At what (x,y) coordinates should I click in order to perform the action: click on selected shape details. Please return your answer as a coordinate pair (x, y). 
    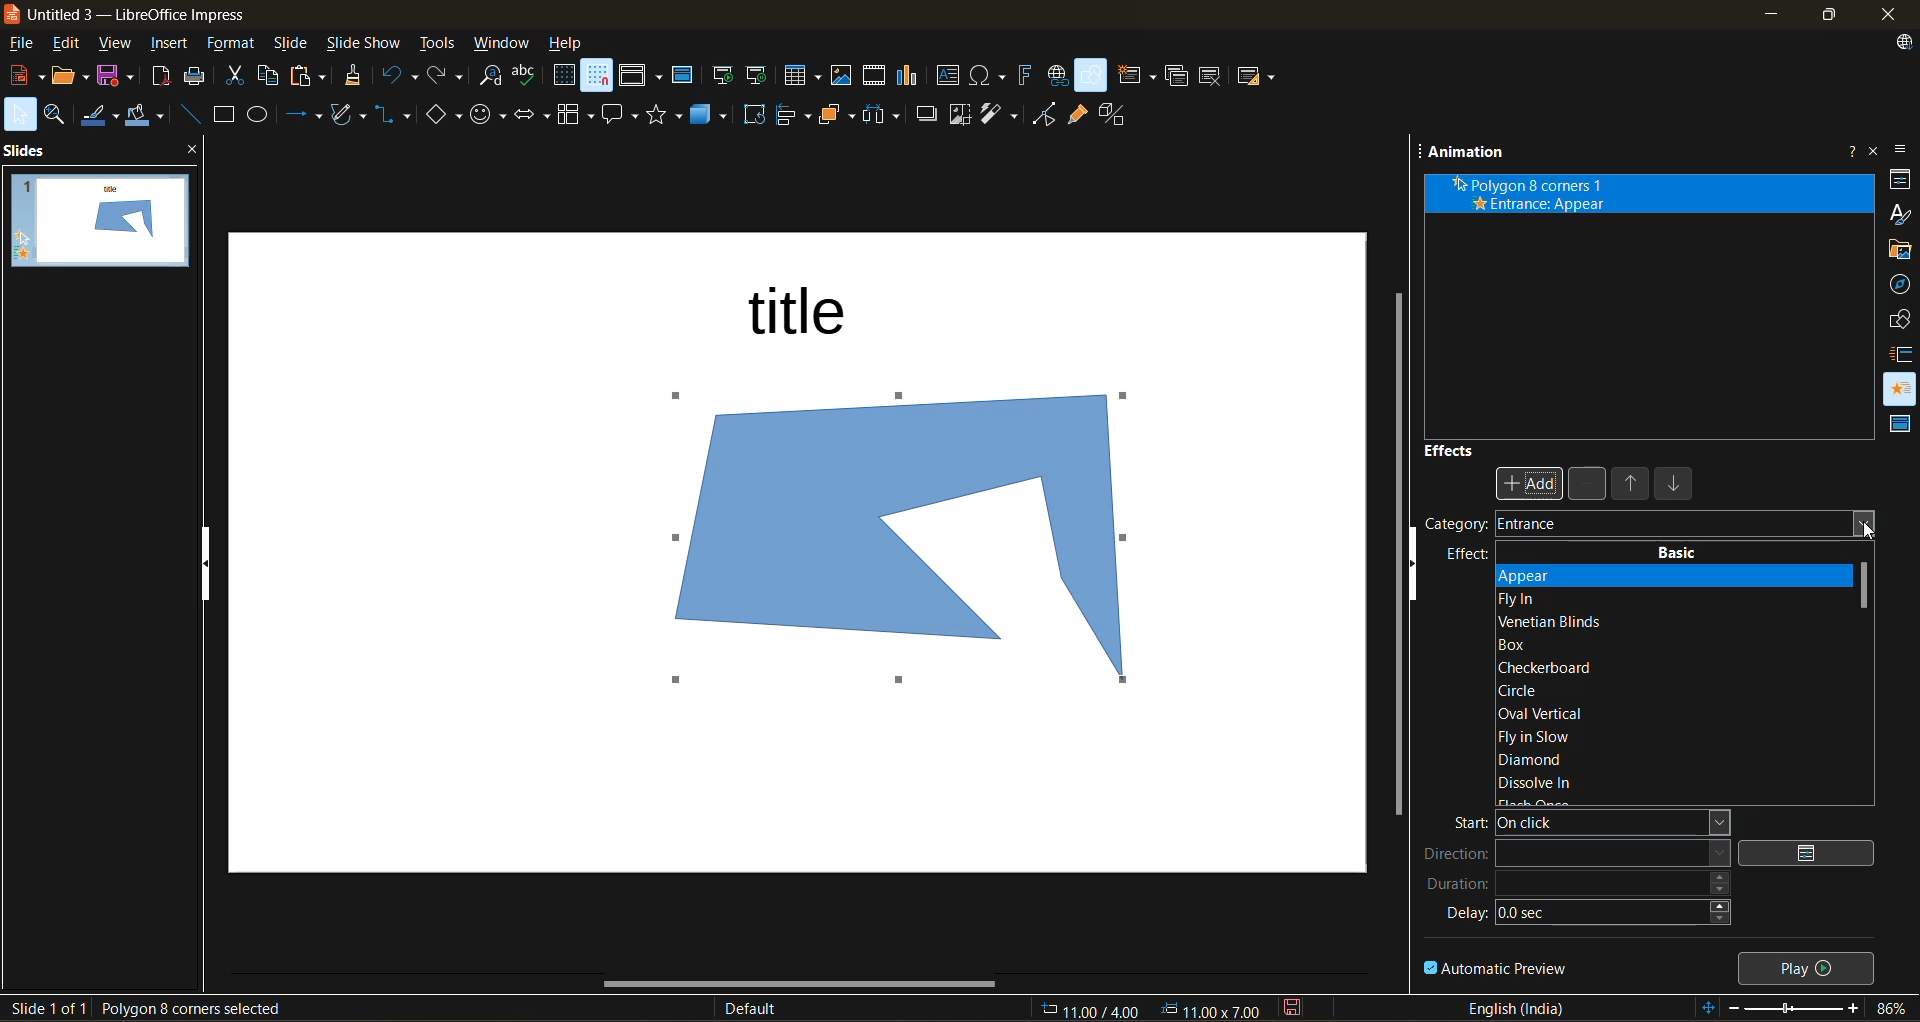
    Looking at the image, I should click on (190, 1010).